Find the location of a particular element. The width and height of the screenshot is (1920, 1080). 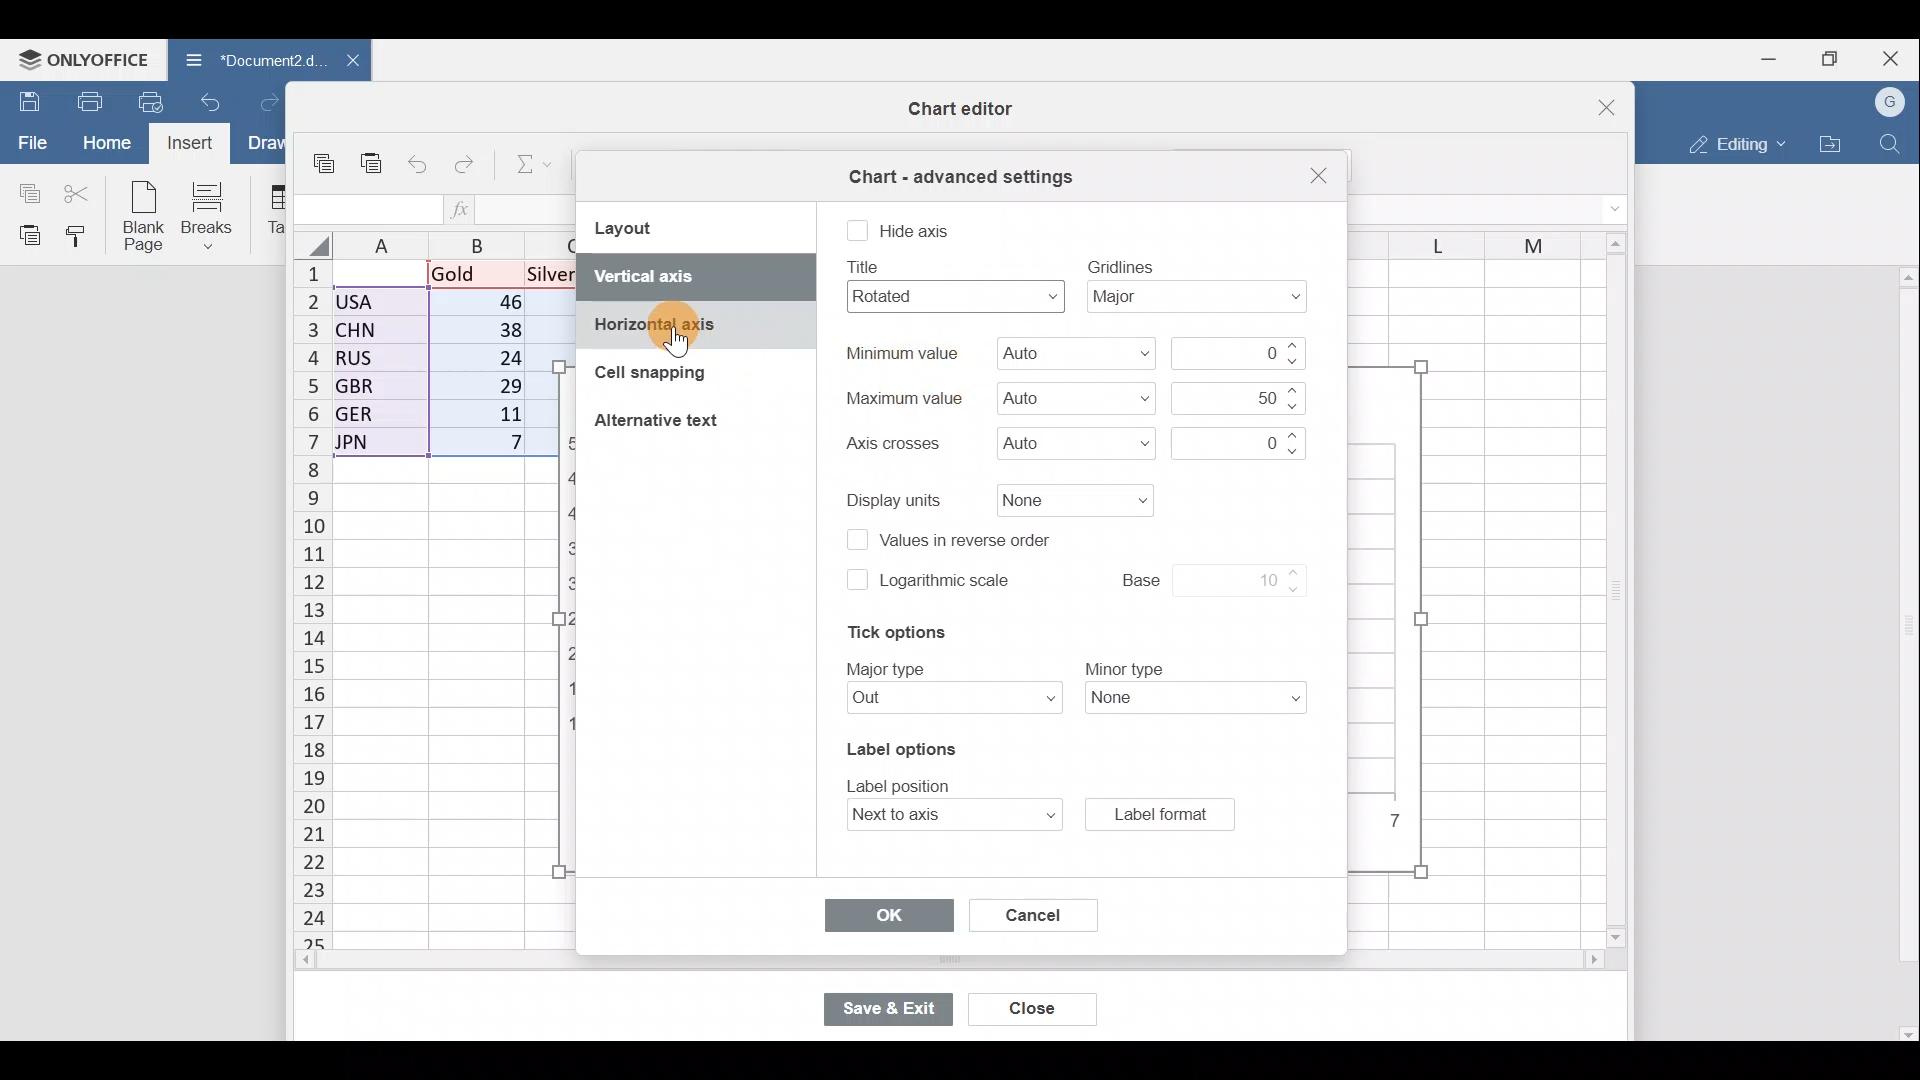

Columns is located at coordinates (438, 245).